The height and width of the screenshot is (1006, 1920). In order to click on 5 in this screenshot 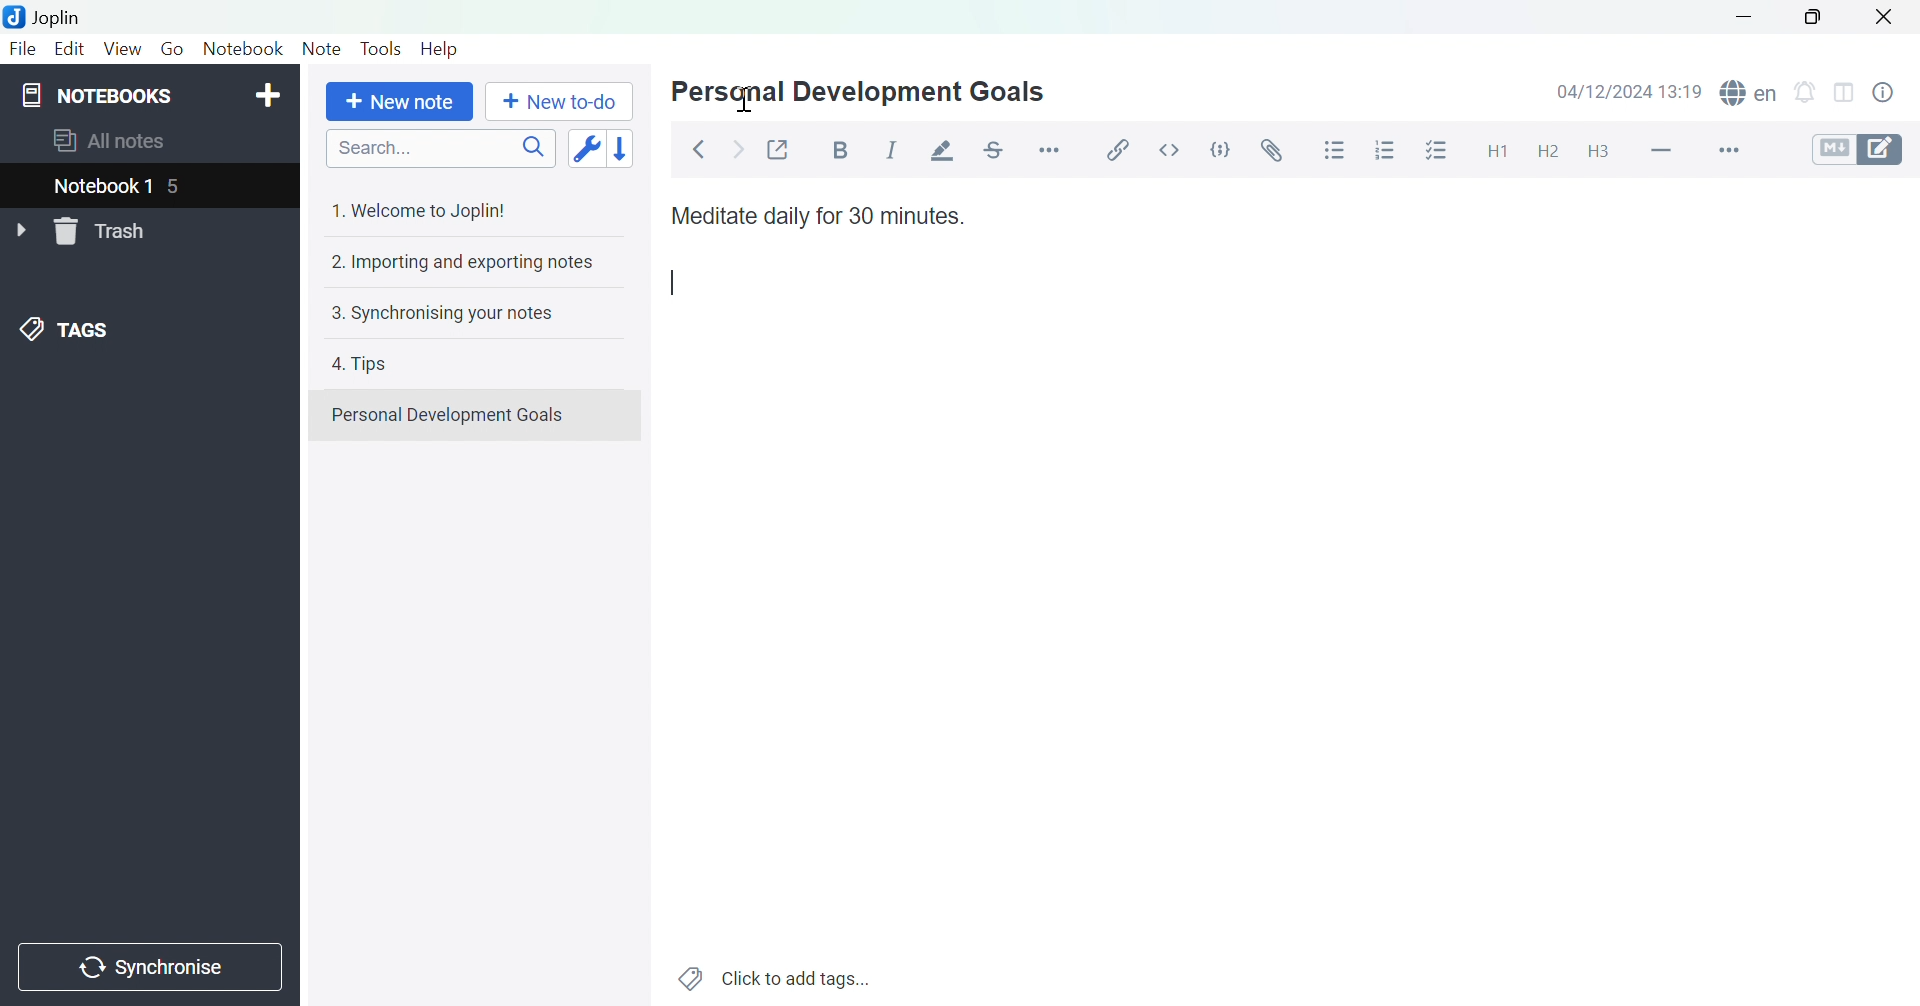, I will do `click(183, 186)`.